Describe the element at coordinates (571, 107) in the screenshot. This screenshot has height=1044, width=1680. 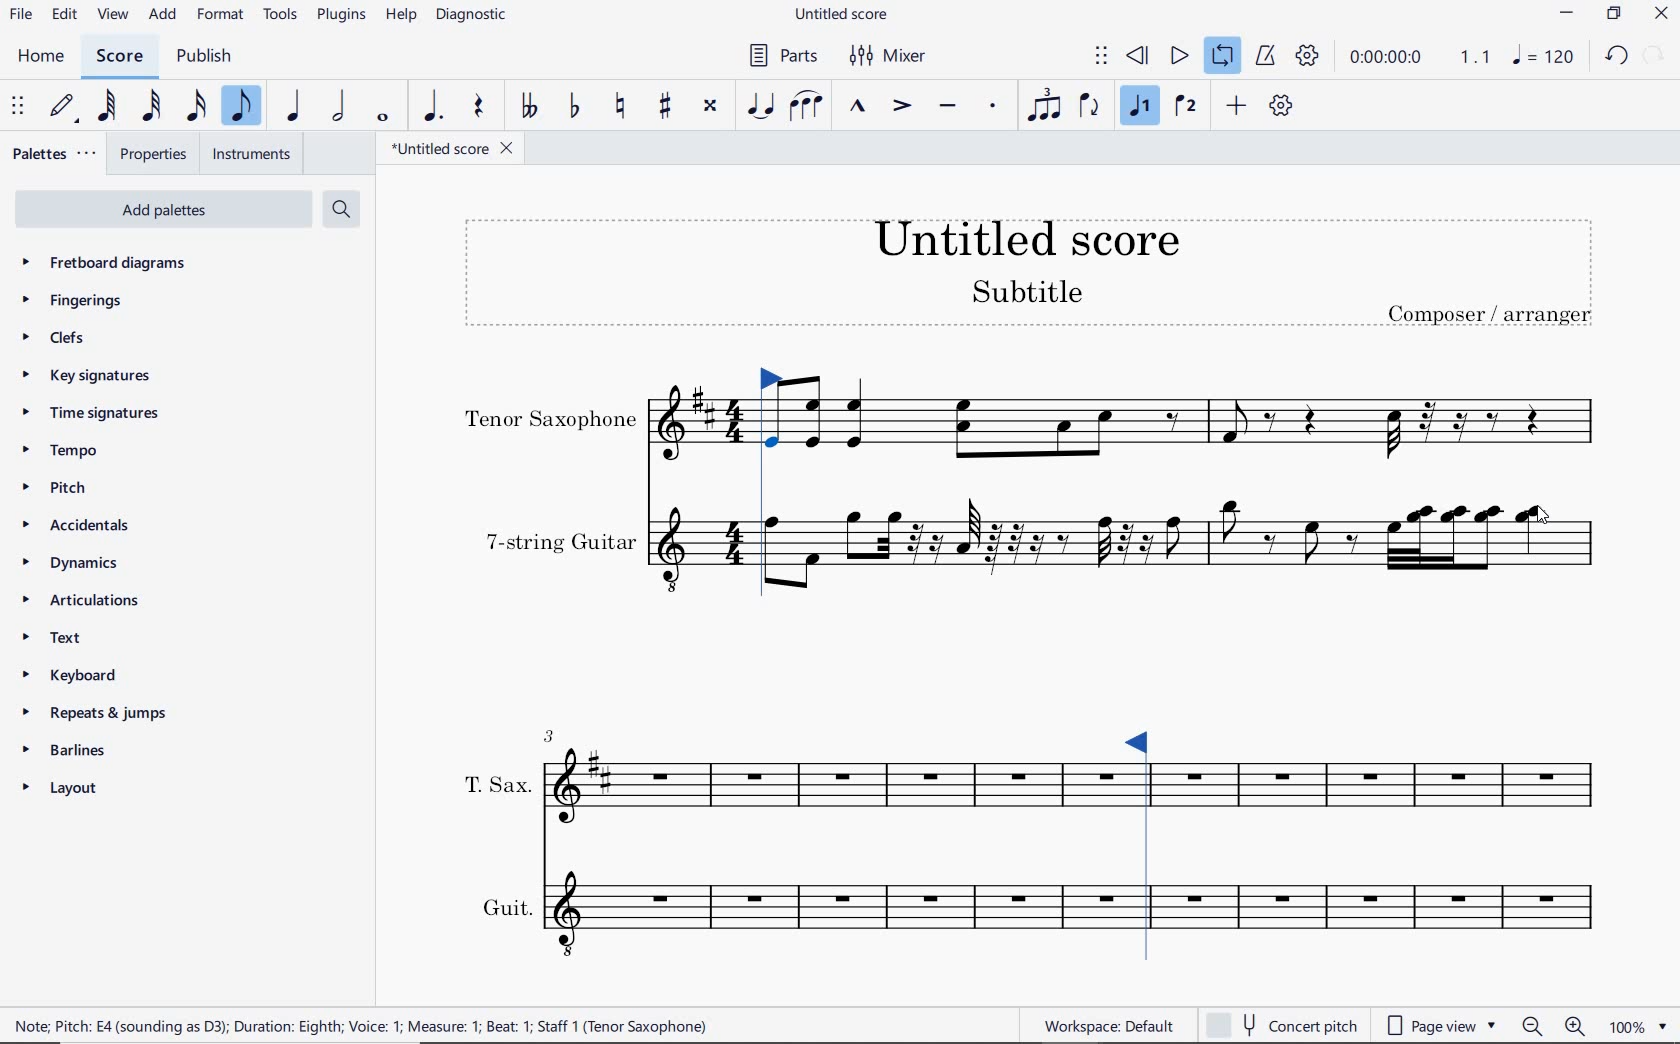
I see `TOGGLE FLAT` at that location.